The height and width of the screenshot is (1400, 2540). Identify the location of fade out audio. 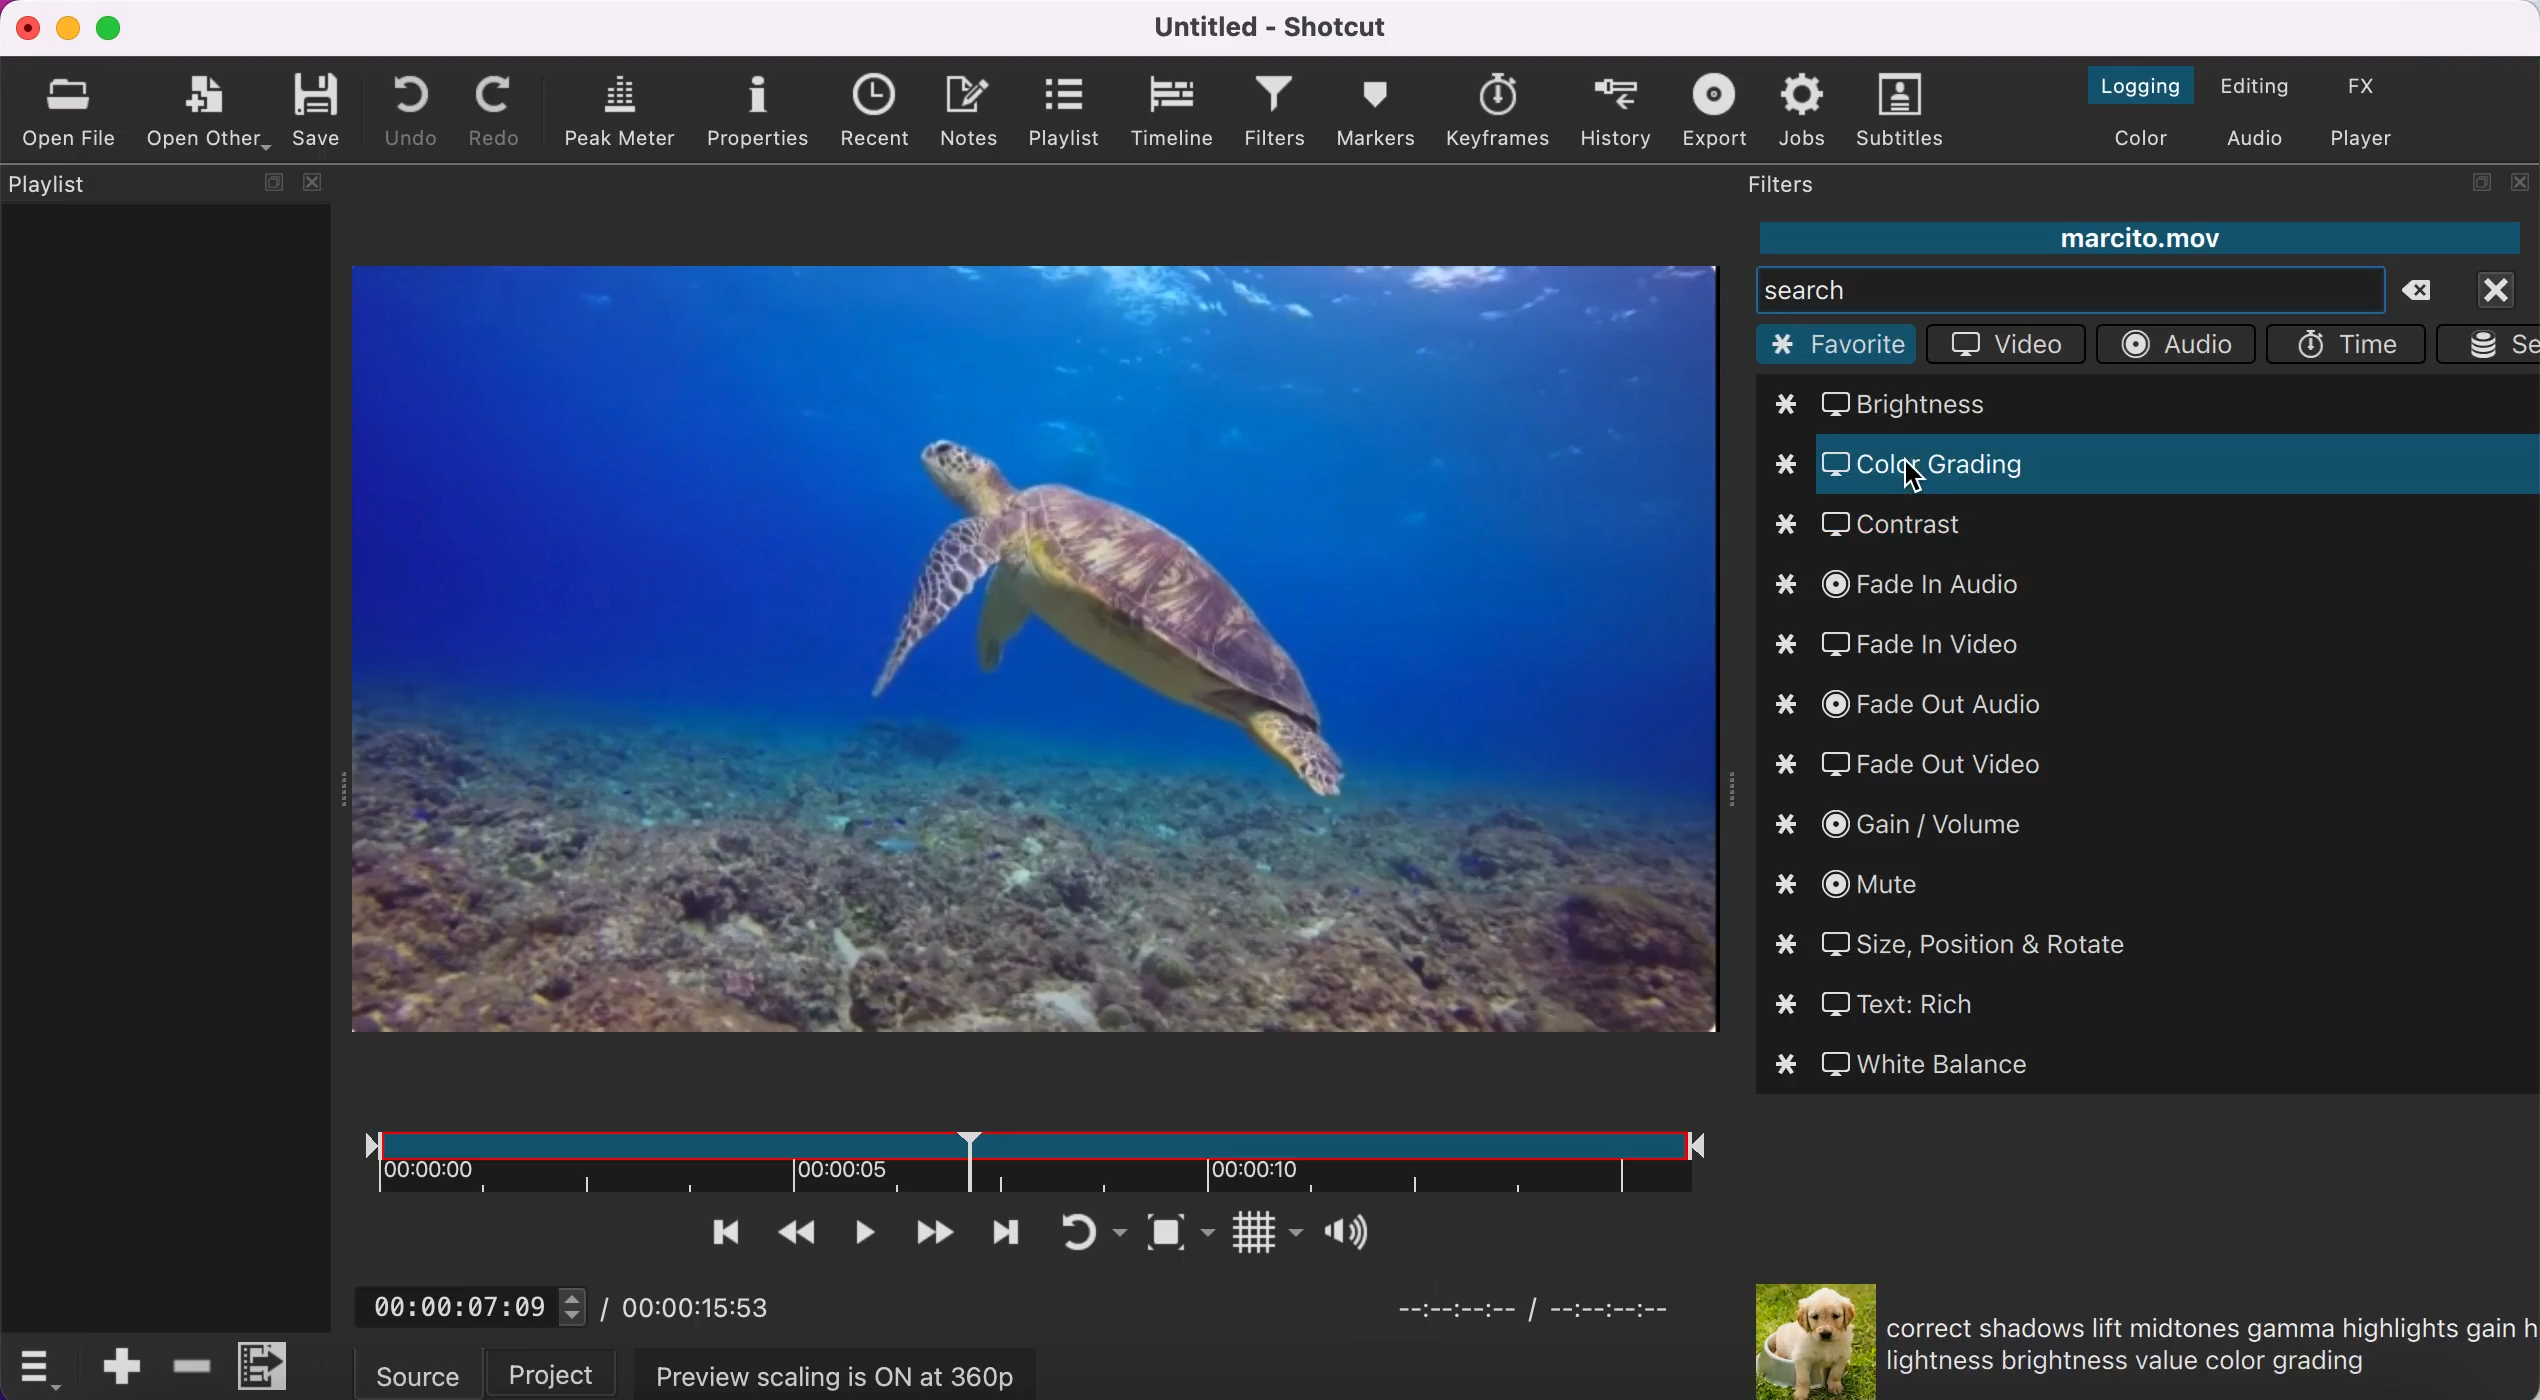
(1930, 704).